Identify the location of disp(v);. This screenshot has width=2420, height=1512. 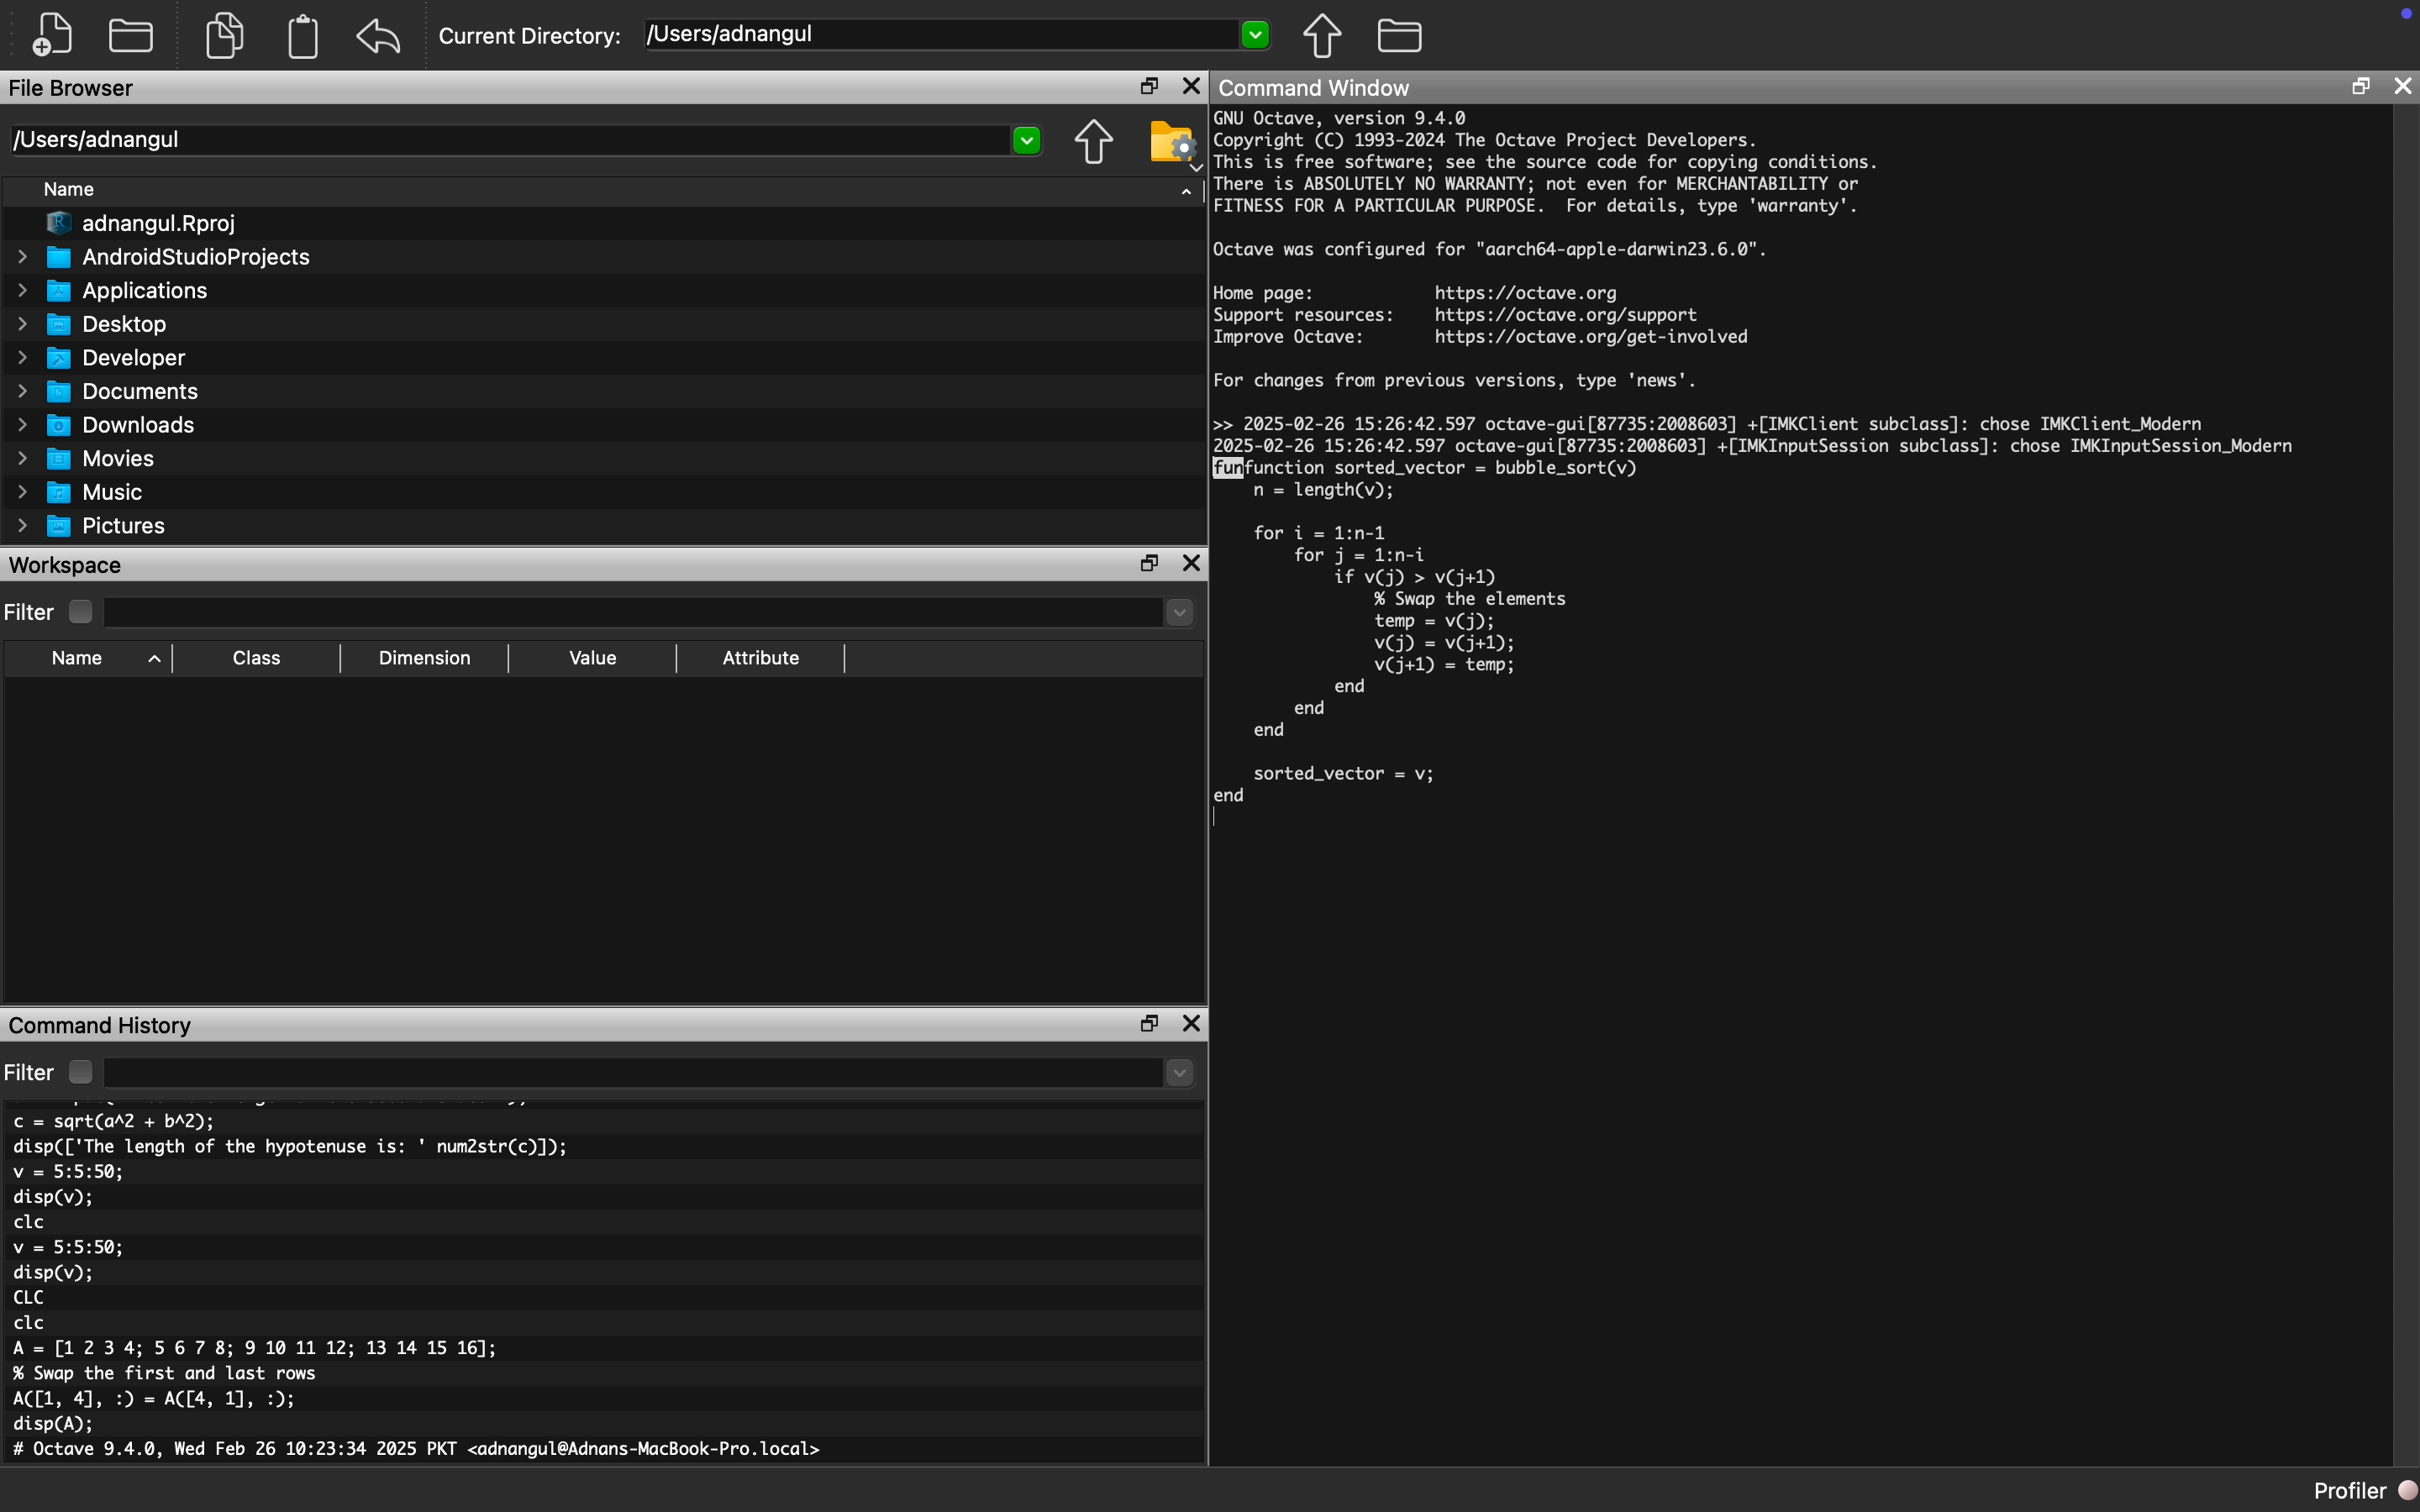
(54, 1273).